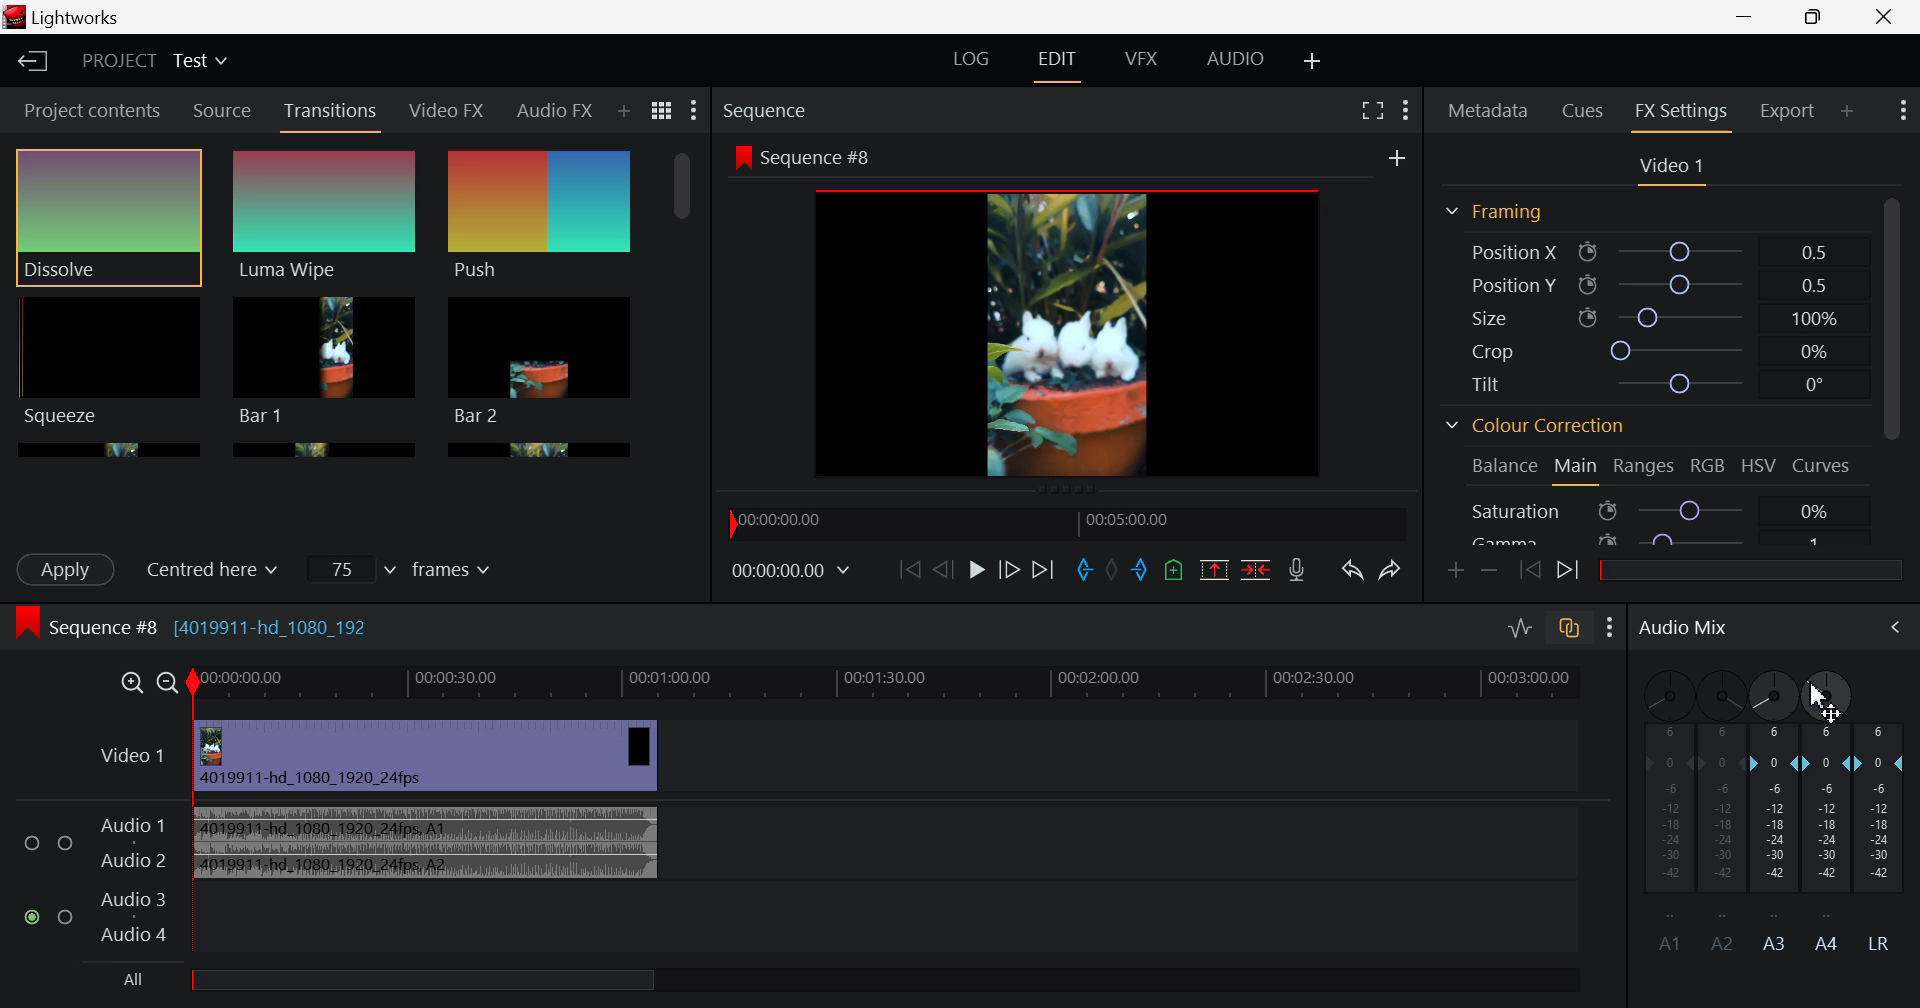 The image size is (1920, 1008). I want to click on Toggle audio levels editing, so click(1519, 631).